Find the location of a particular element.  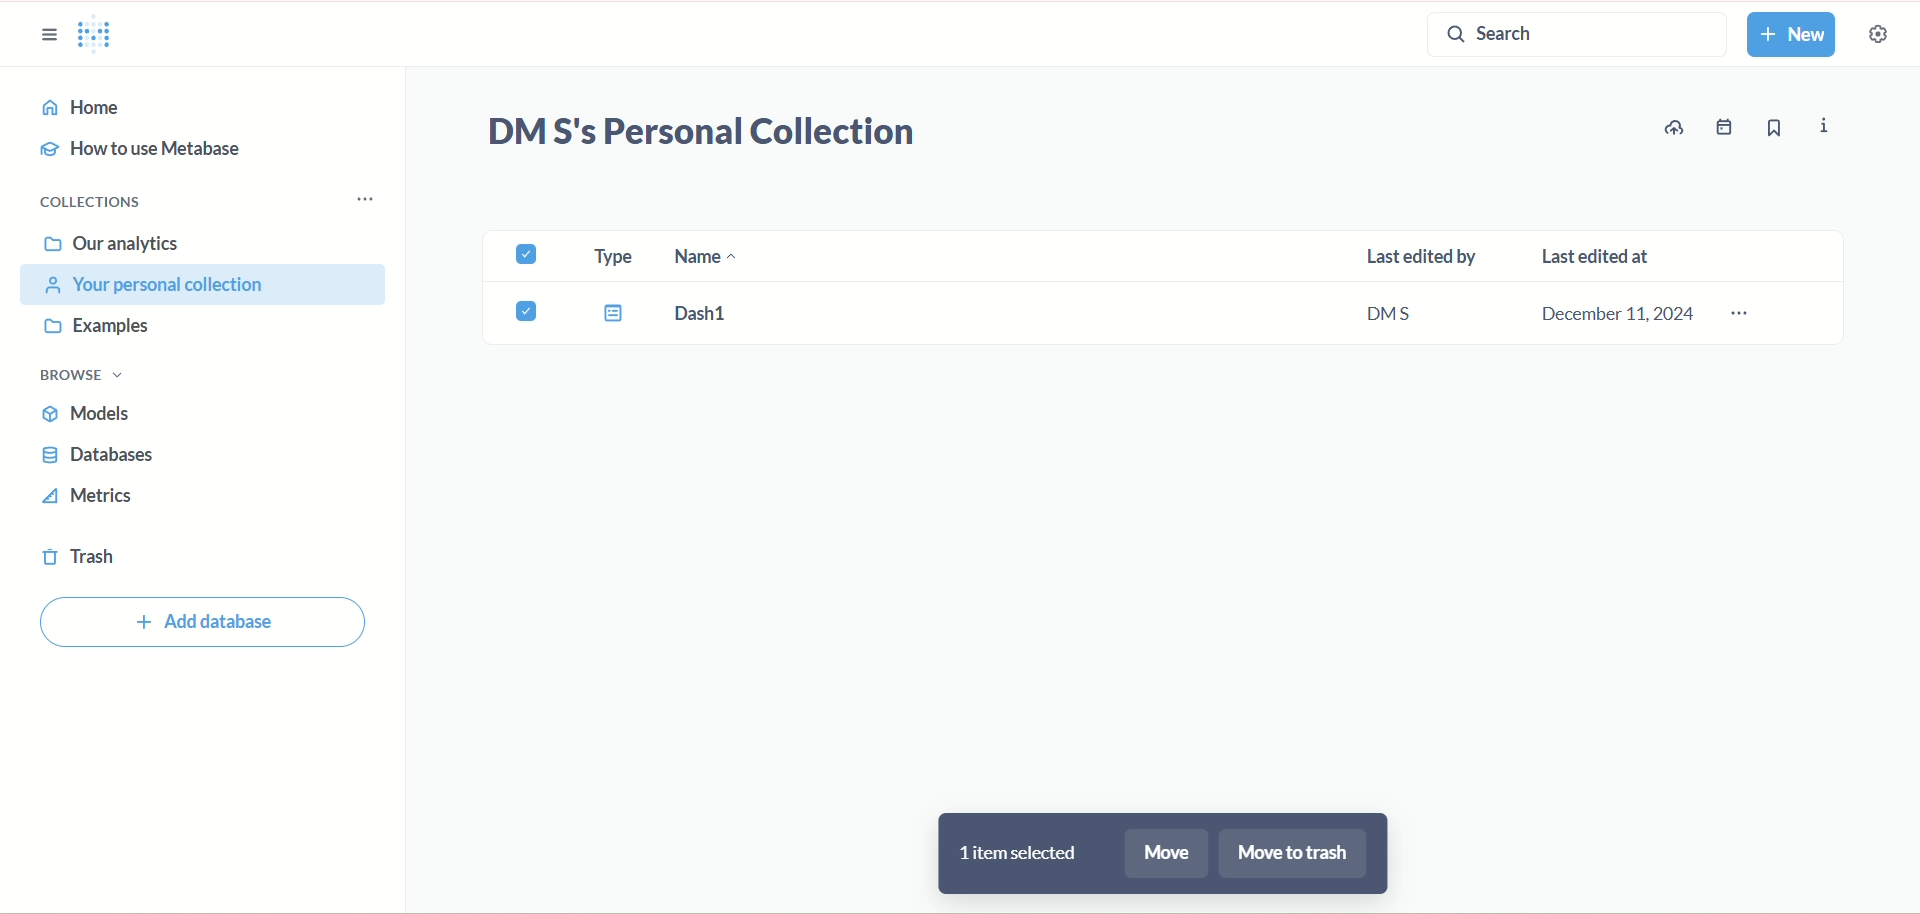

type is located at coordinates (610, 255).